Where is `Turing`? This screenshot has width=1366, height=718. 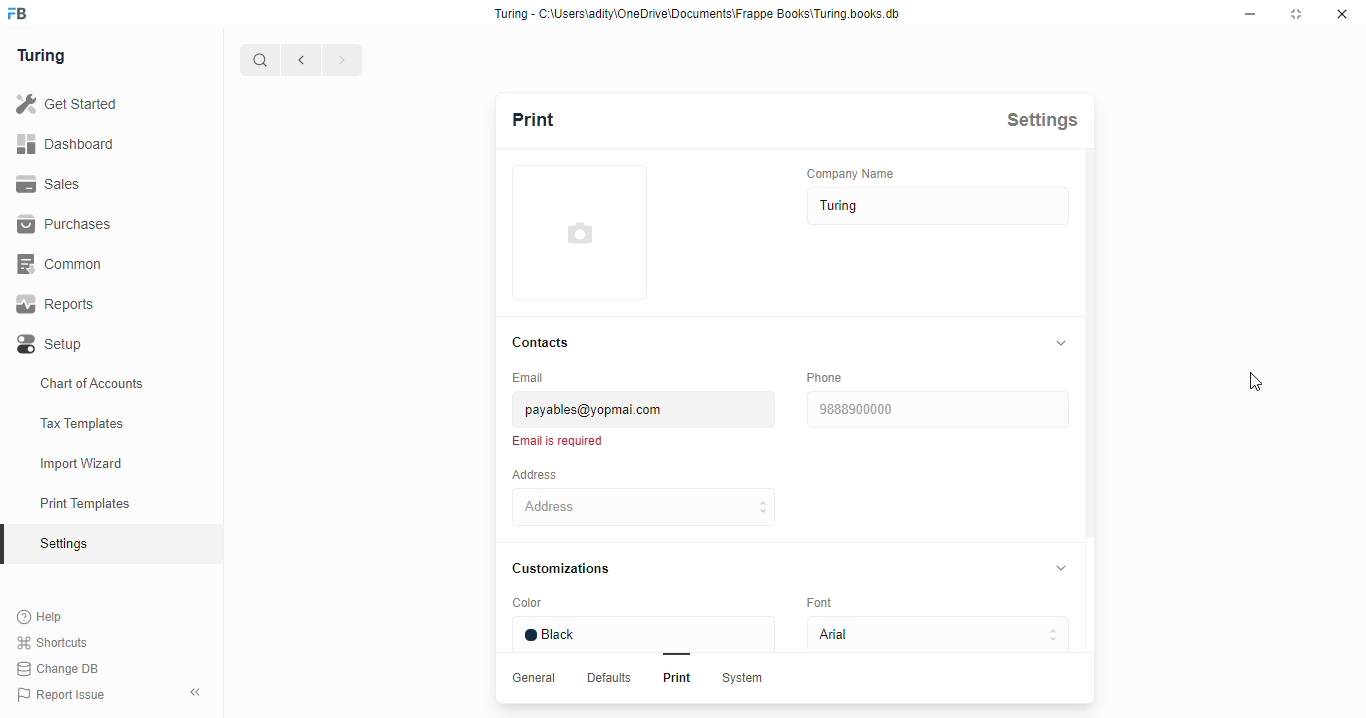 Turing is located at coordinates (933, 207).